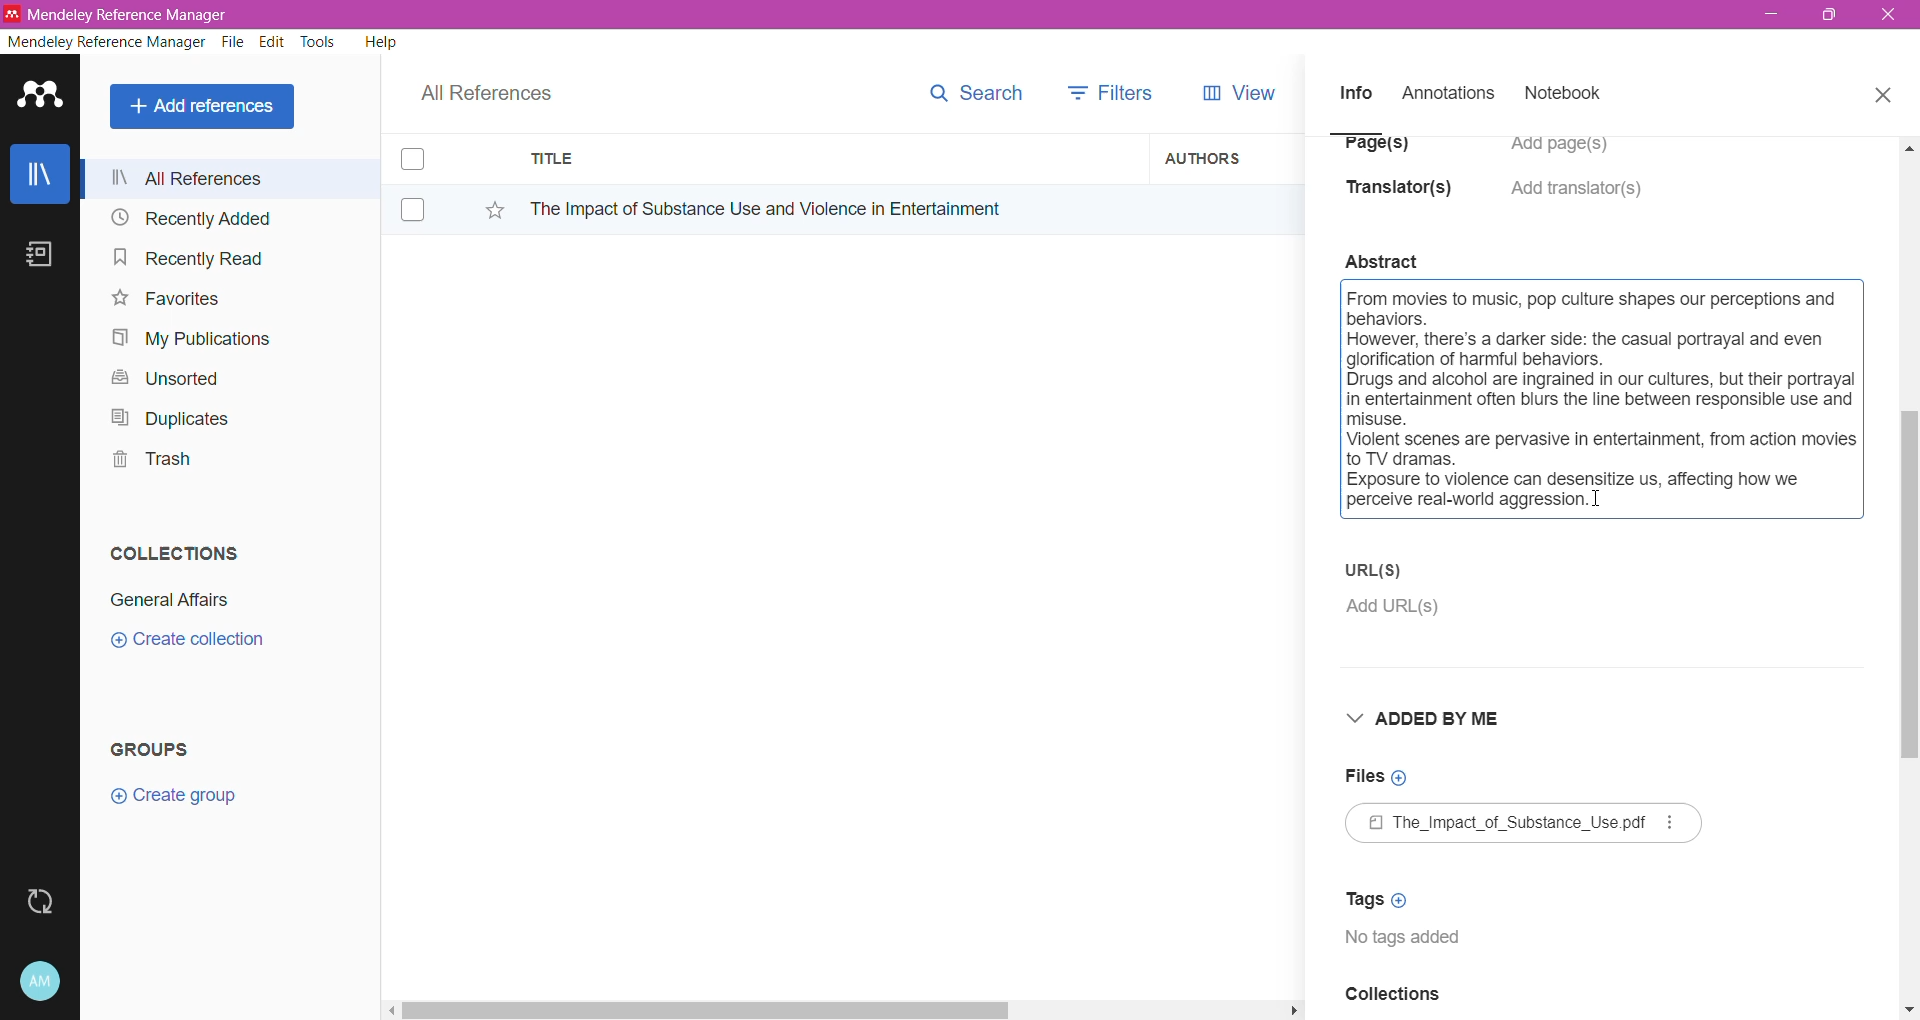 The width and height of the screenshot is (1920, 1020). I want to click on Library, so click(40, 176).